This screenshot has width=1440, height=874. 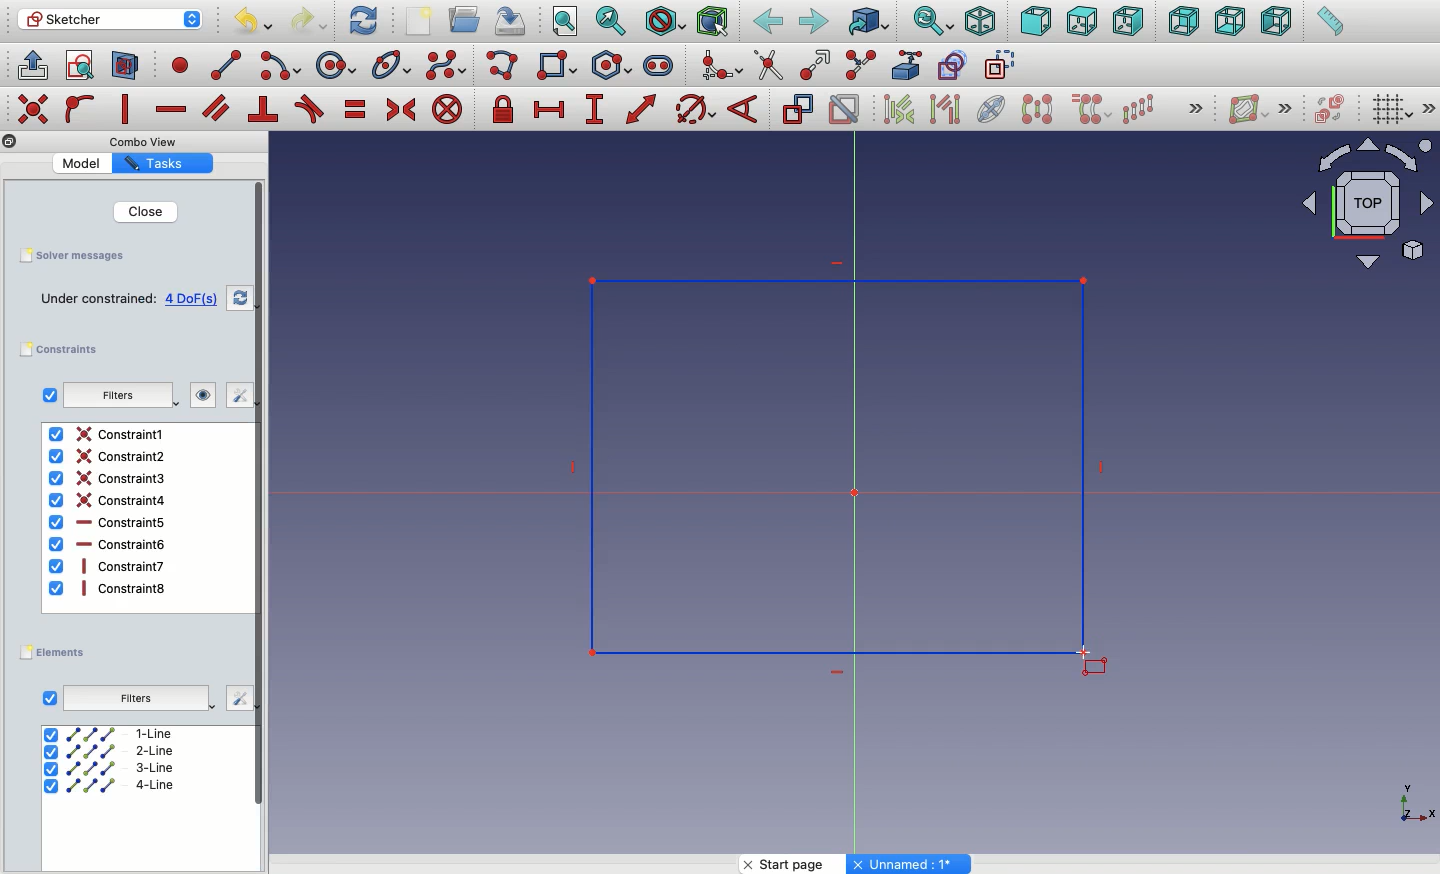 I want to click on Extend edge , so click(x=818, y=66).